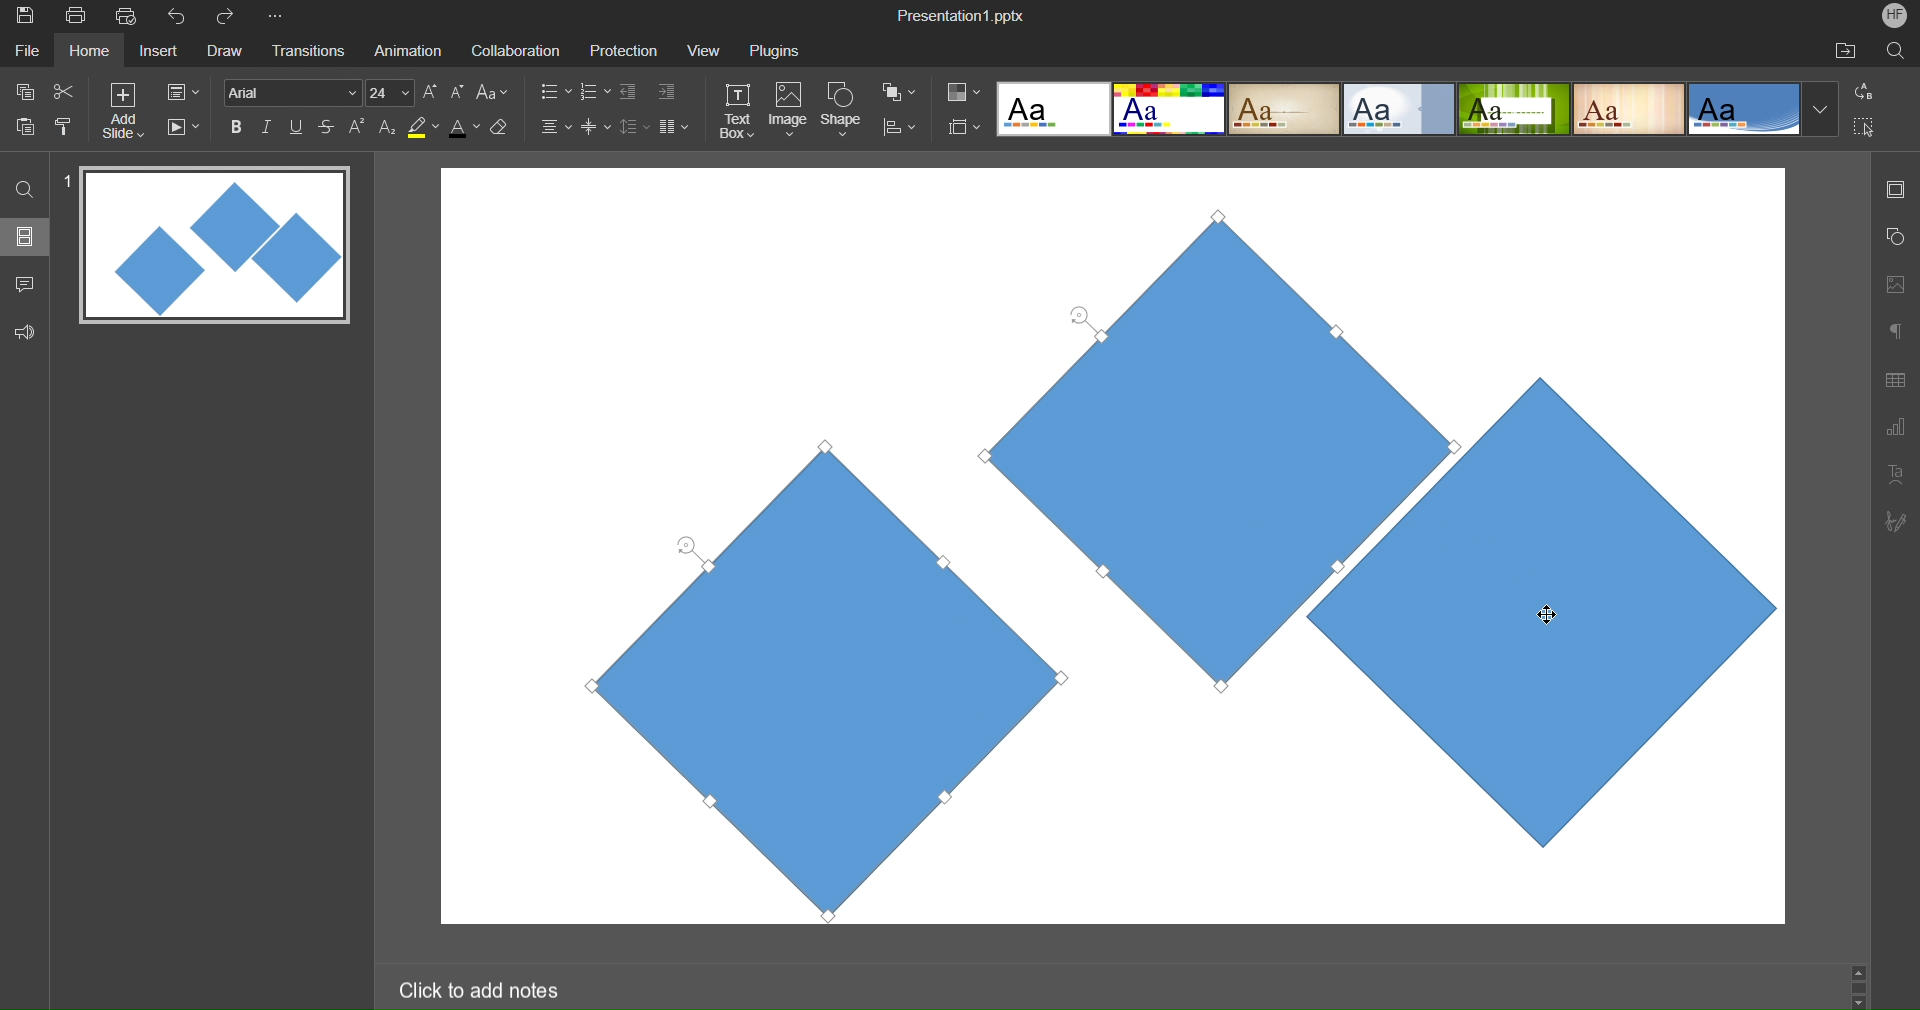 This screenshot has height=1010, width=1920. I want to click on Animation, so click(406, 50).